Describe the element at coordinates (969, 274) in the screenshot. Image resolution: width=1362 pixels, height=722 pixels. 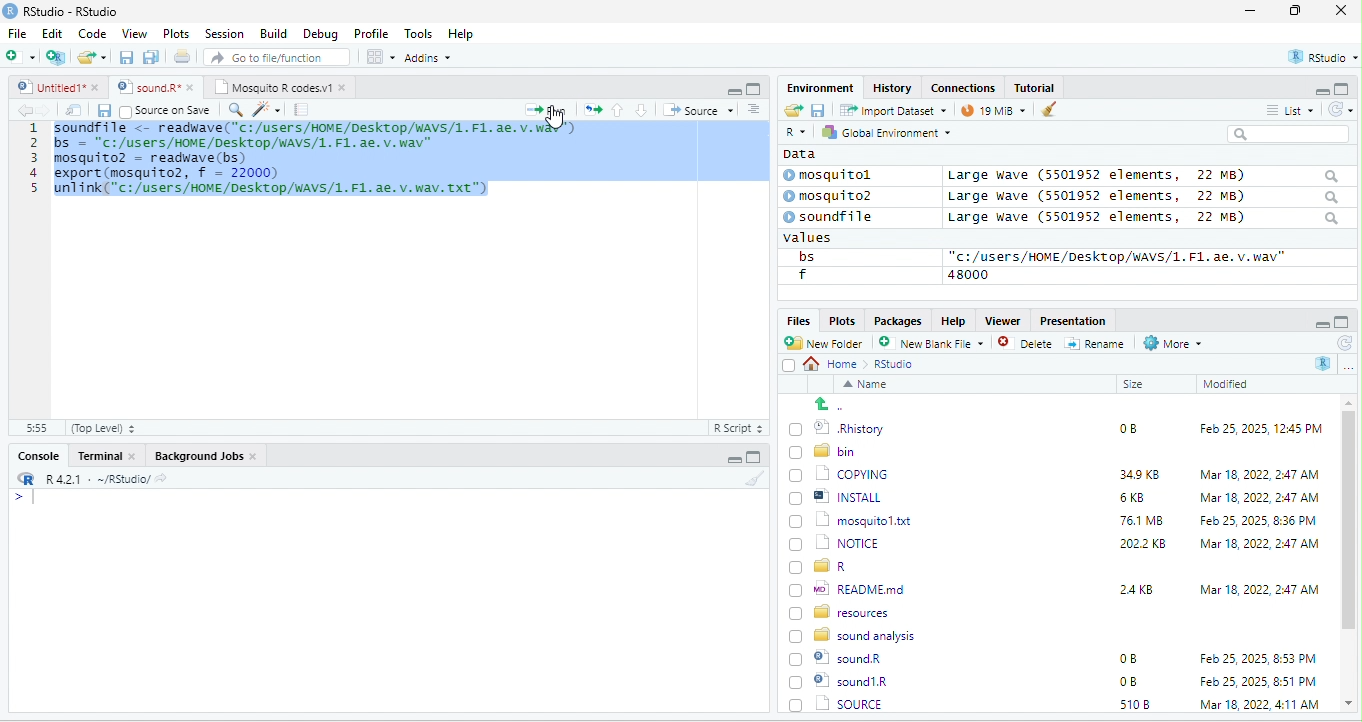
I see `48000` at that location.